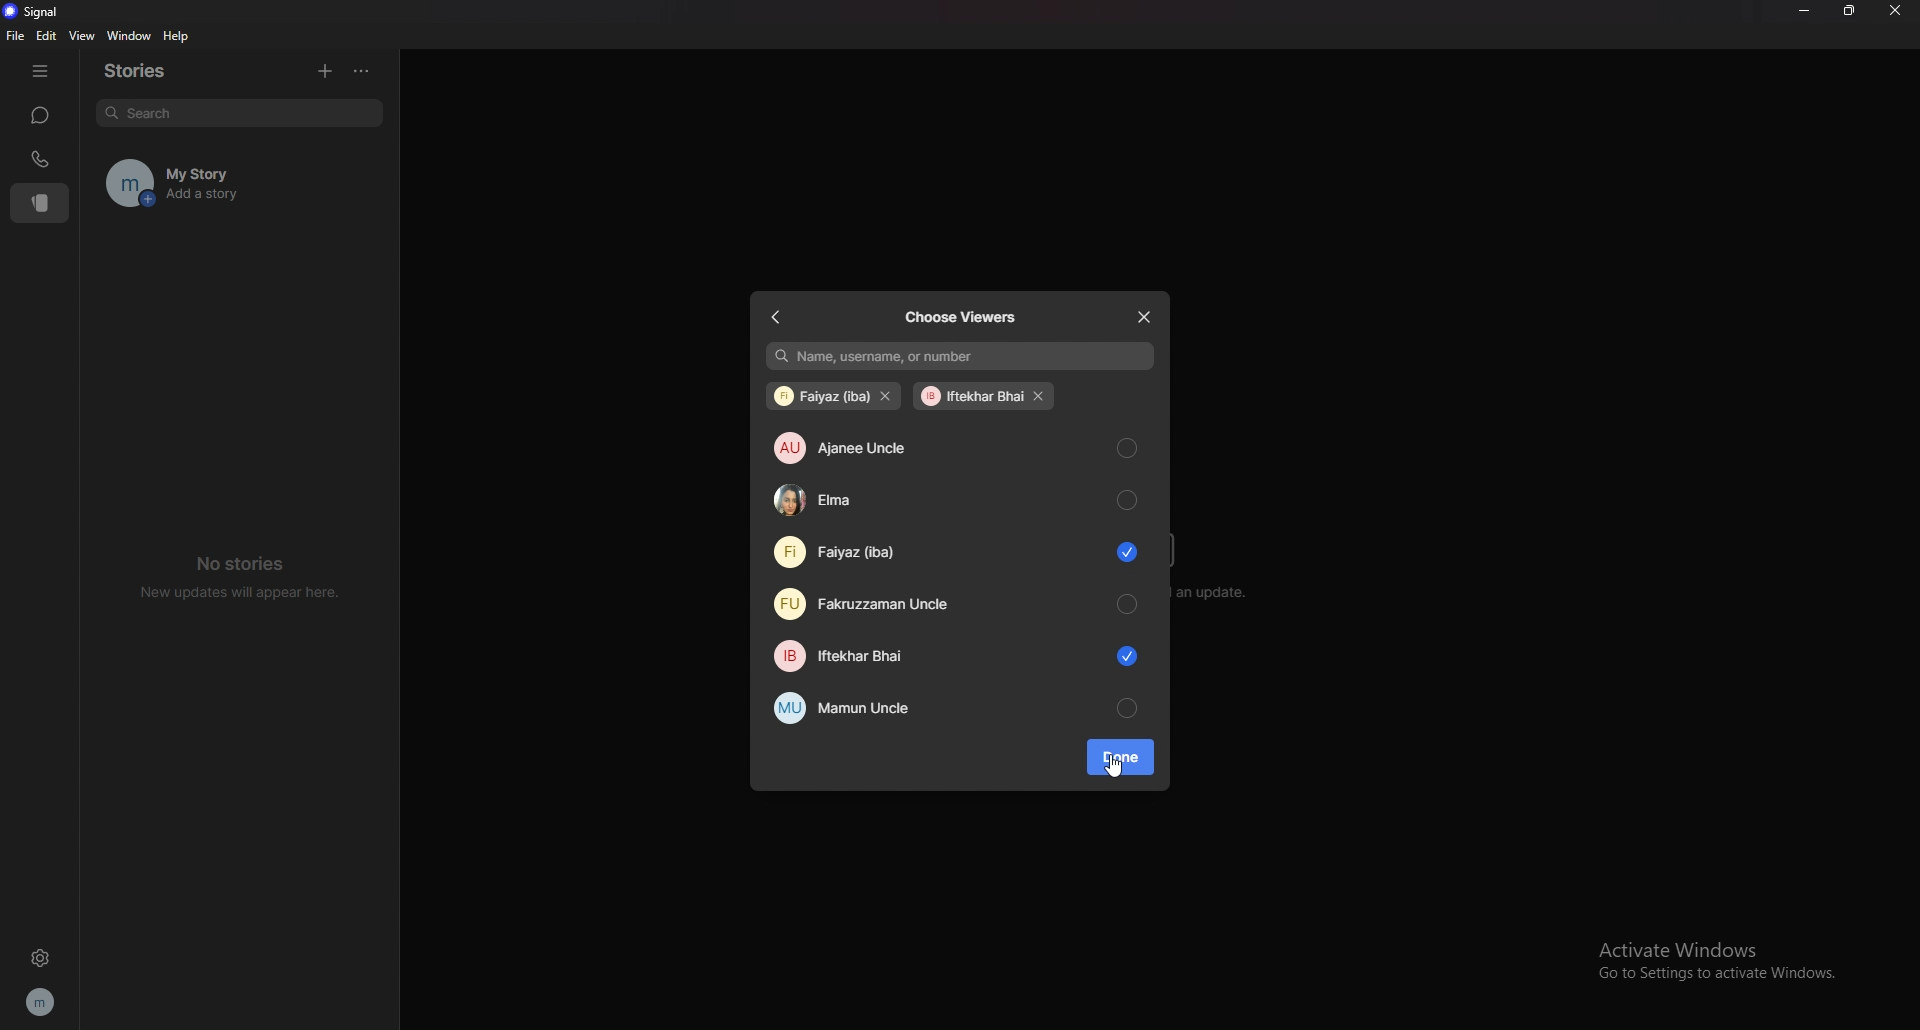 Image resolution: width=1920 pixels, height=1030 pixels. I want to click on hide tab, so click(40, 71).